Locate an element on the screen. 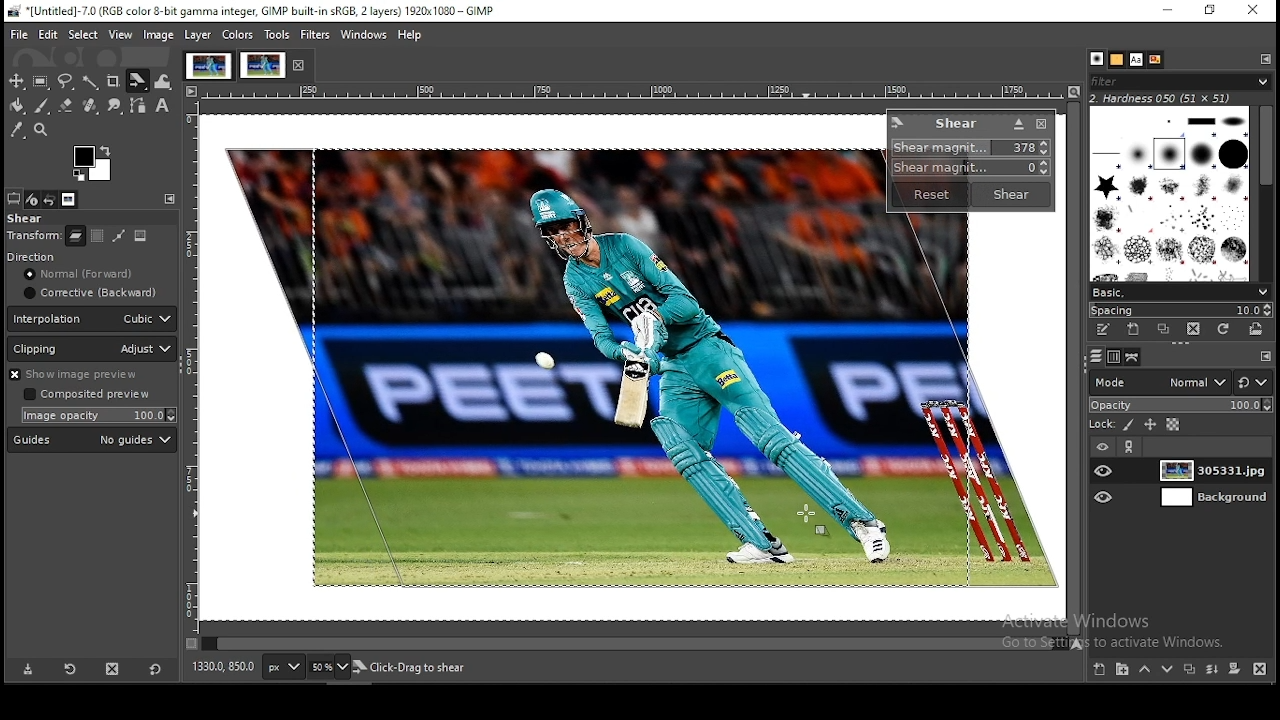  close window is located at coordinates (1249, 11).